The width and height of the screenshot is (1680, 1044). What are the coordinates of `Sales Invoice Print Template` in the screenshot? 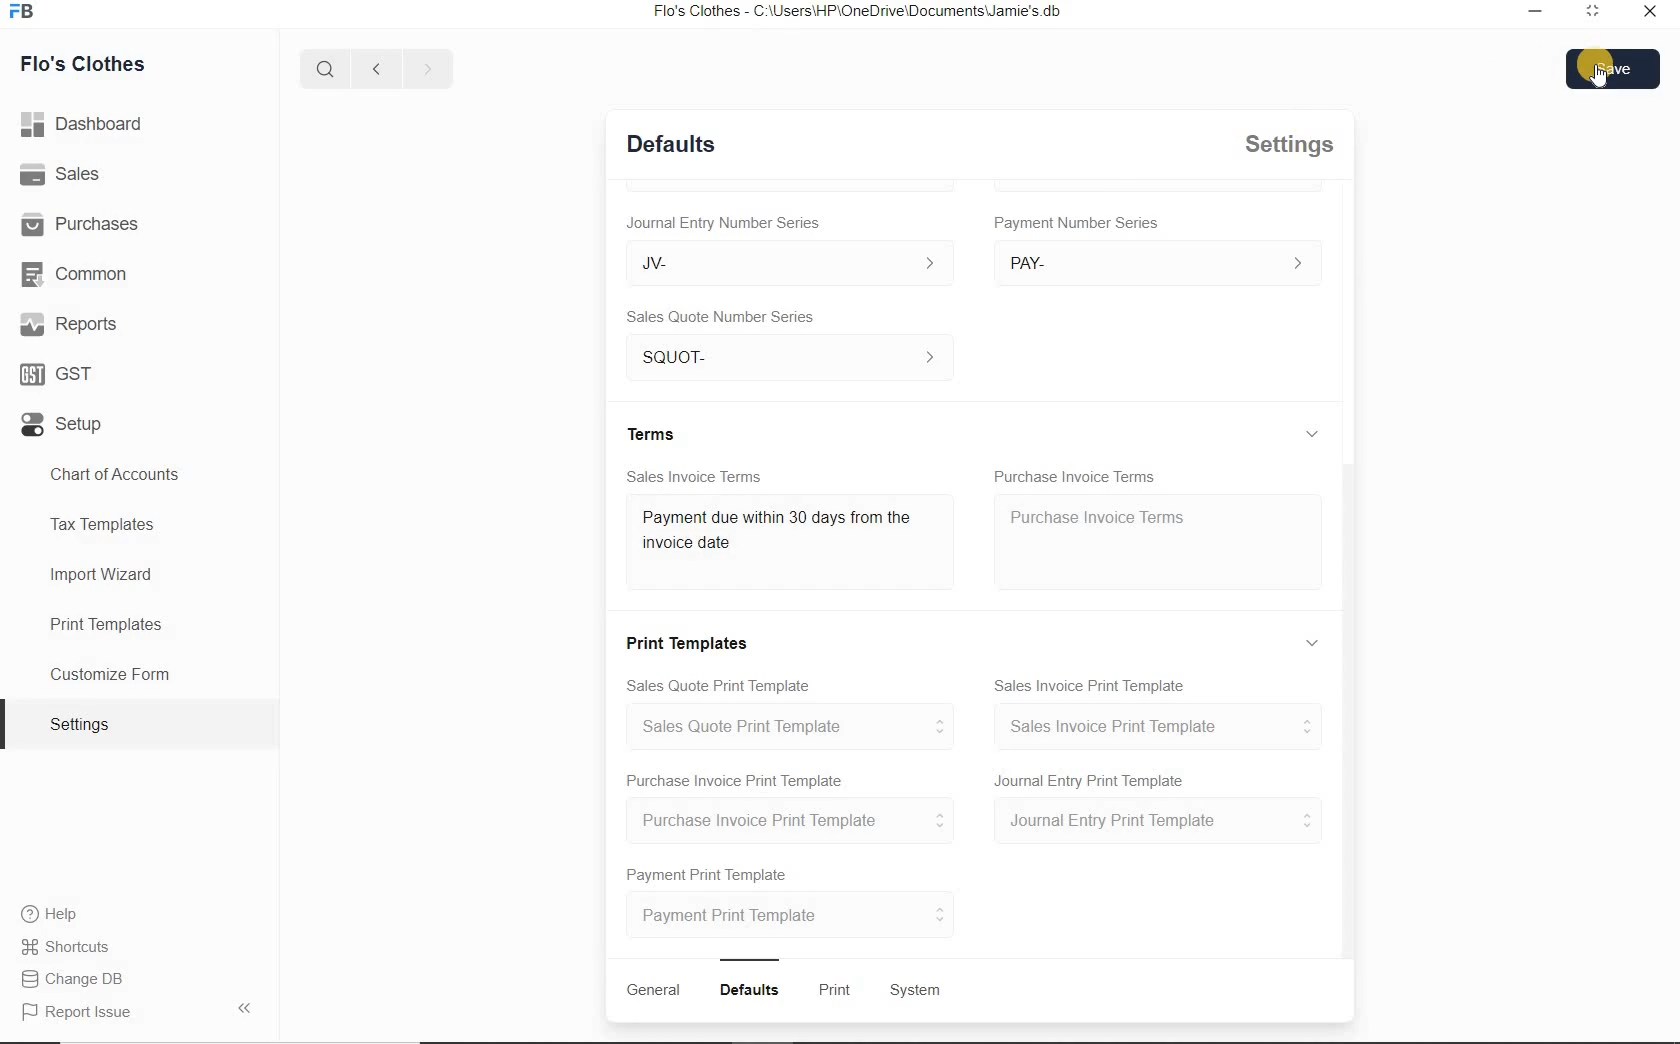 It's located at (1155, 726).